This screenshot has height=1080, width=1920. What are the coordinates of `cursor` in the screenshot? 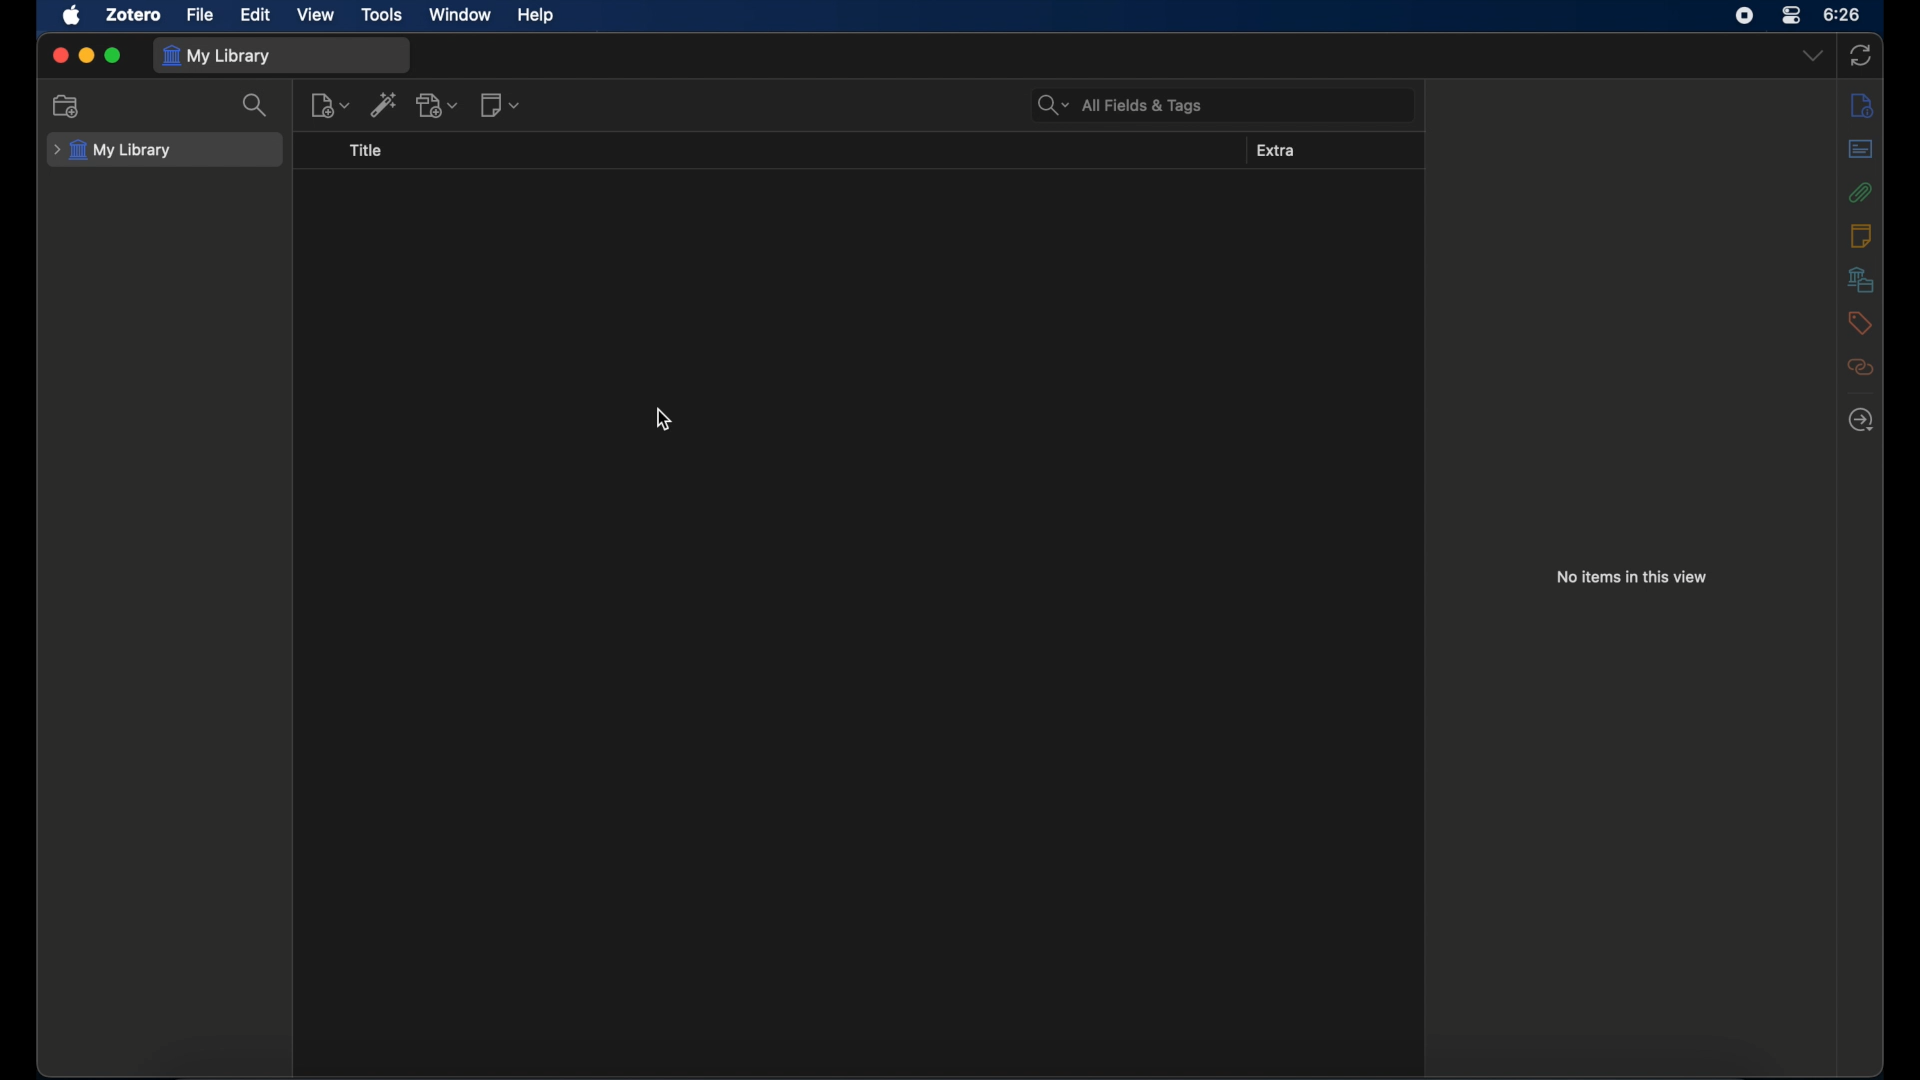 It's located at (662, 417).